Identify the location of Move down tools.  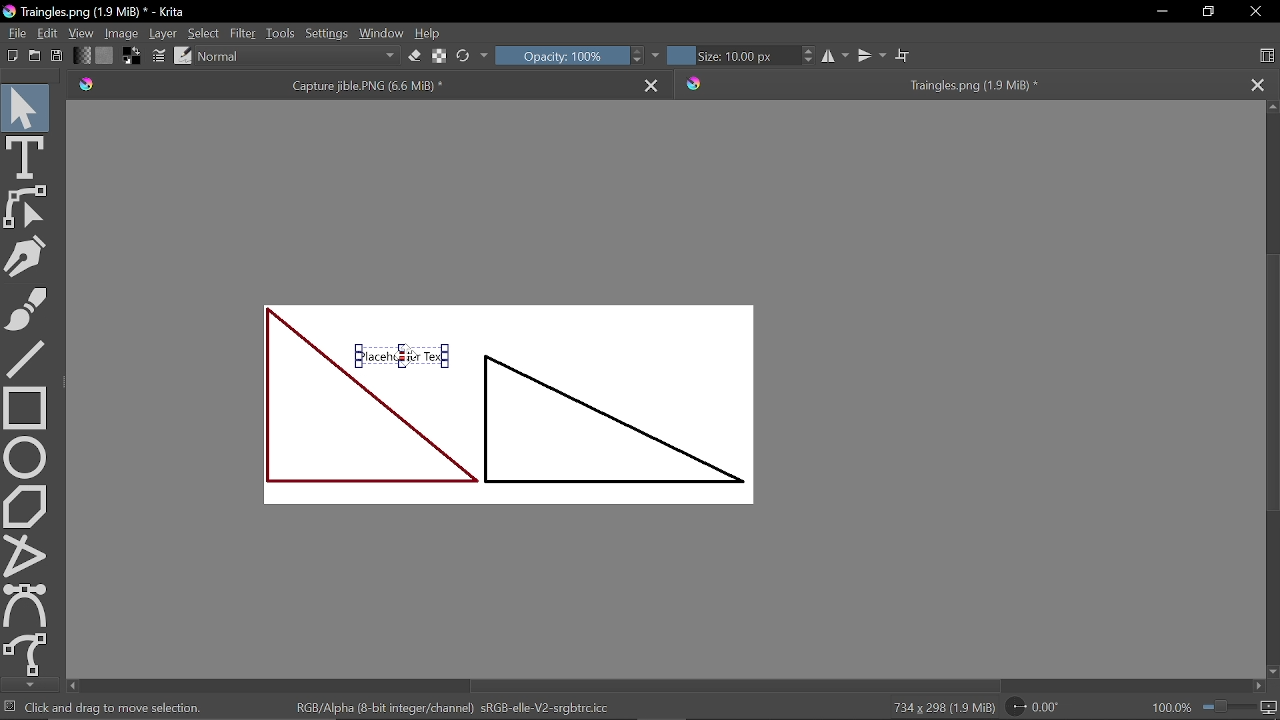
(27, 684).